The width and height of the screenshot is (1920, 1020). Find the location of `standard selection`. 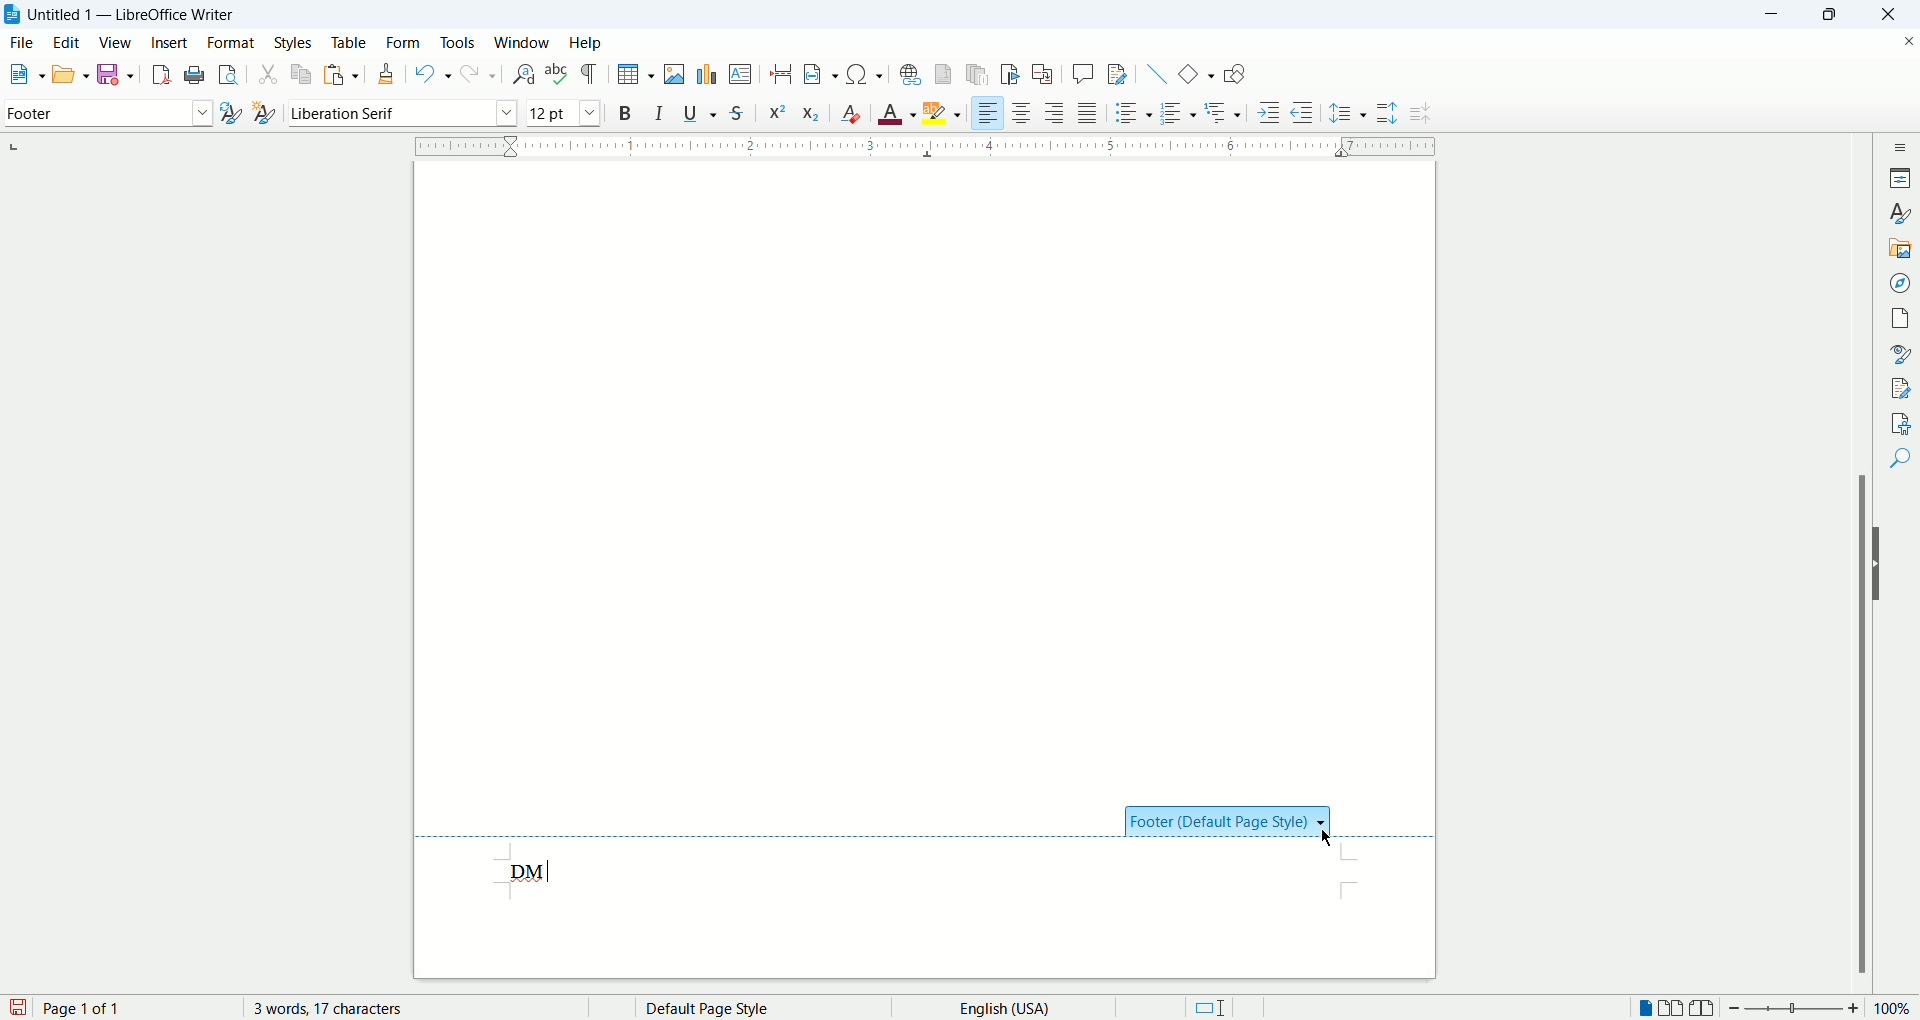

standard selection is located at coordinates (1209, 1008).